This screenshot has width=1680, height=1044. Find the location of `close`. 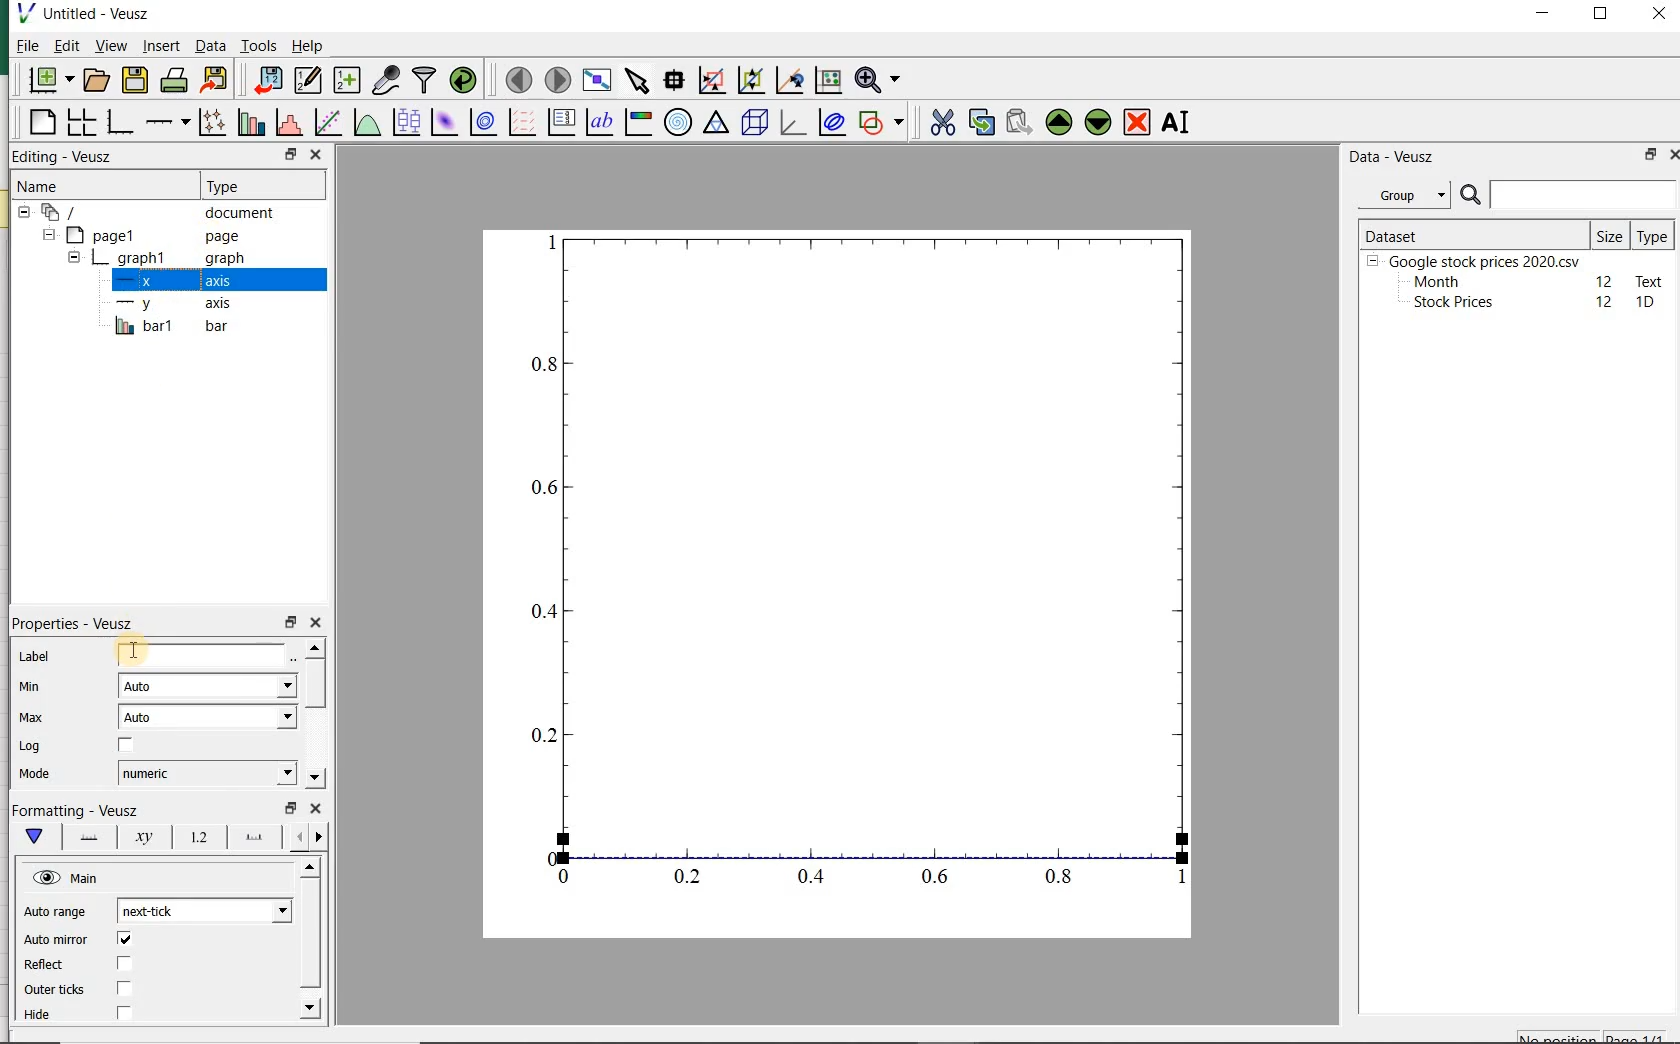

close is located at coordinates (315, 810).